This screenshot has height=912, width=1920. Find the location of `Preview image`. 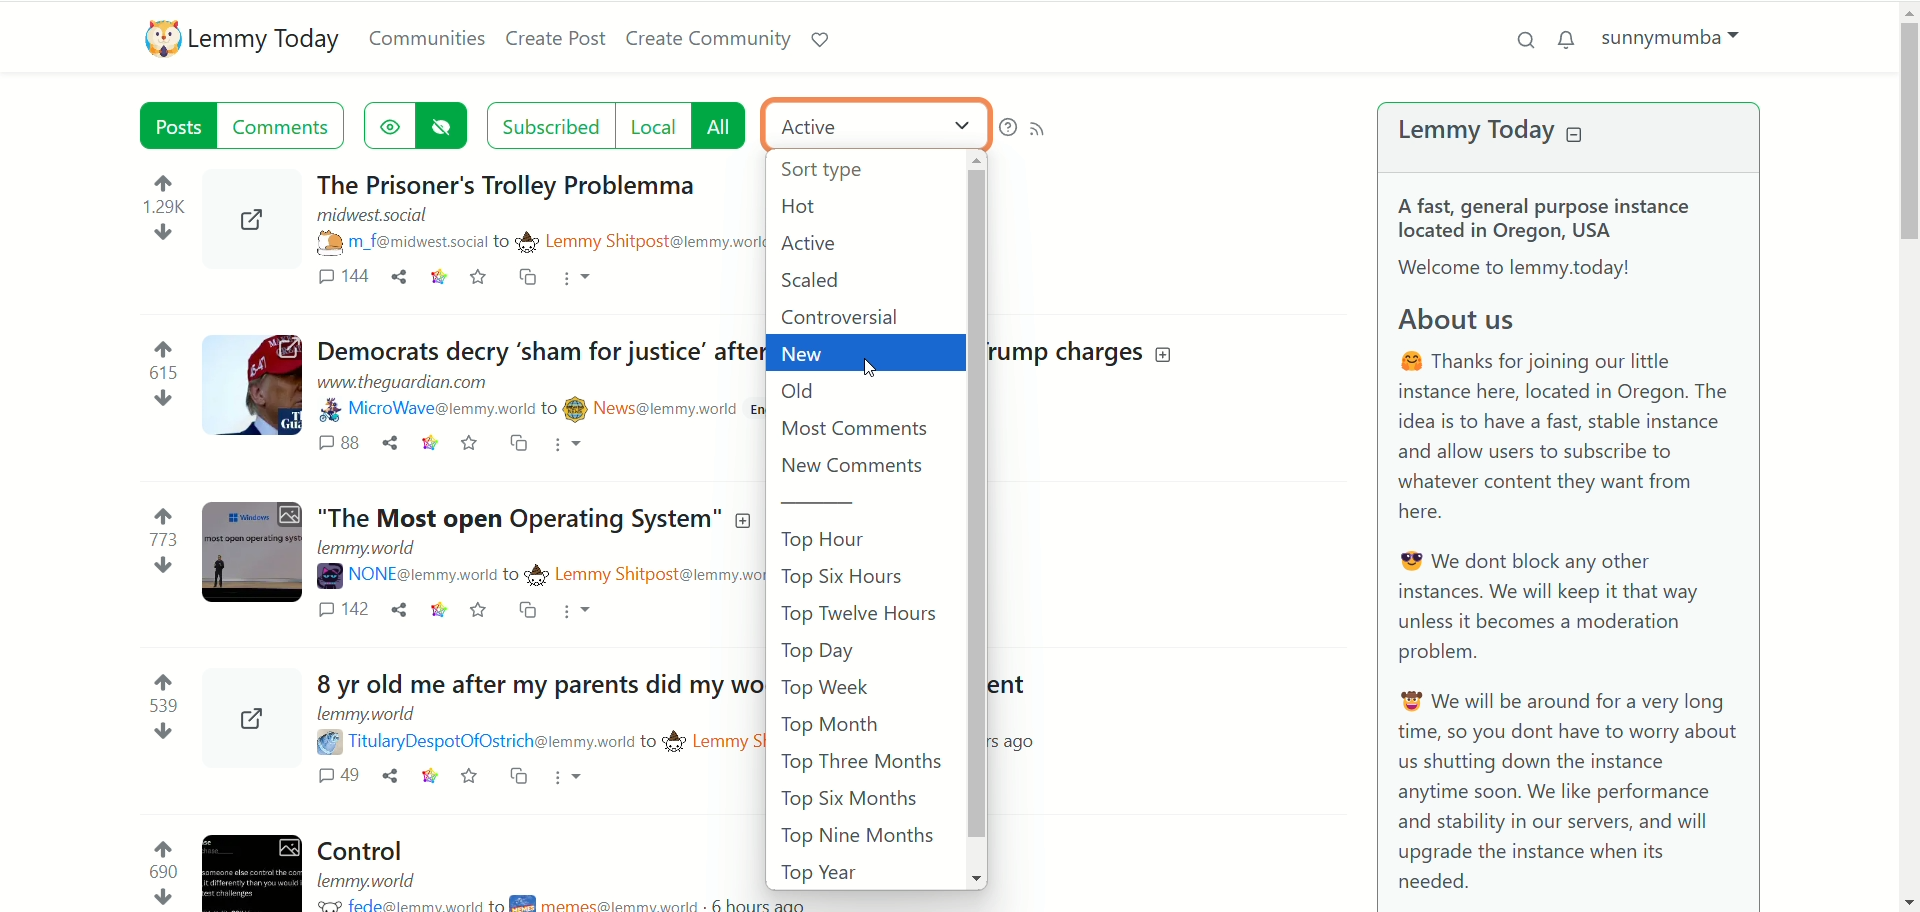

Preview image is located at coordinates (250, 387).